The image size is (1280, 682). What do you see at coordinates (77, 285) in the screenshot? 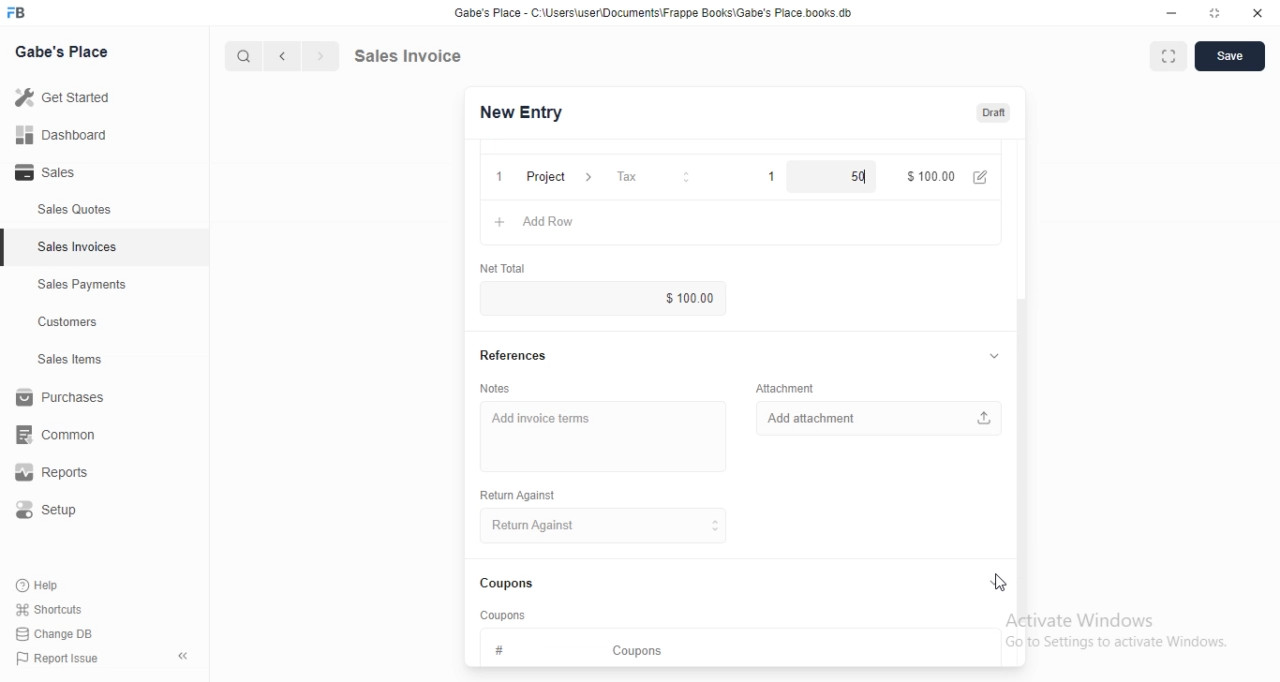
I see `Sales Payments` at bounding box center [77, 285].